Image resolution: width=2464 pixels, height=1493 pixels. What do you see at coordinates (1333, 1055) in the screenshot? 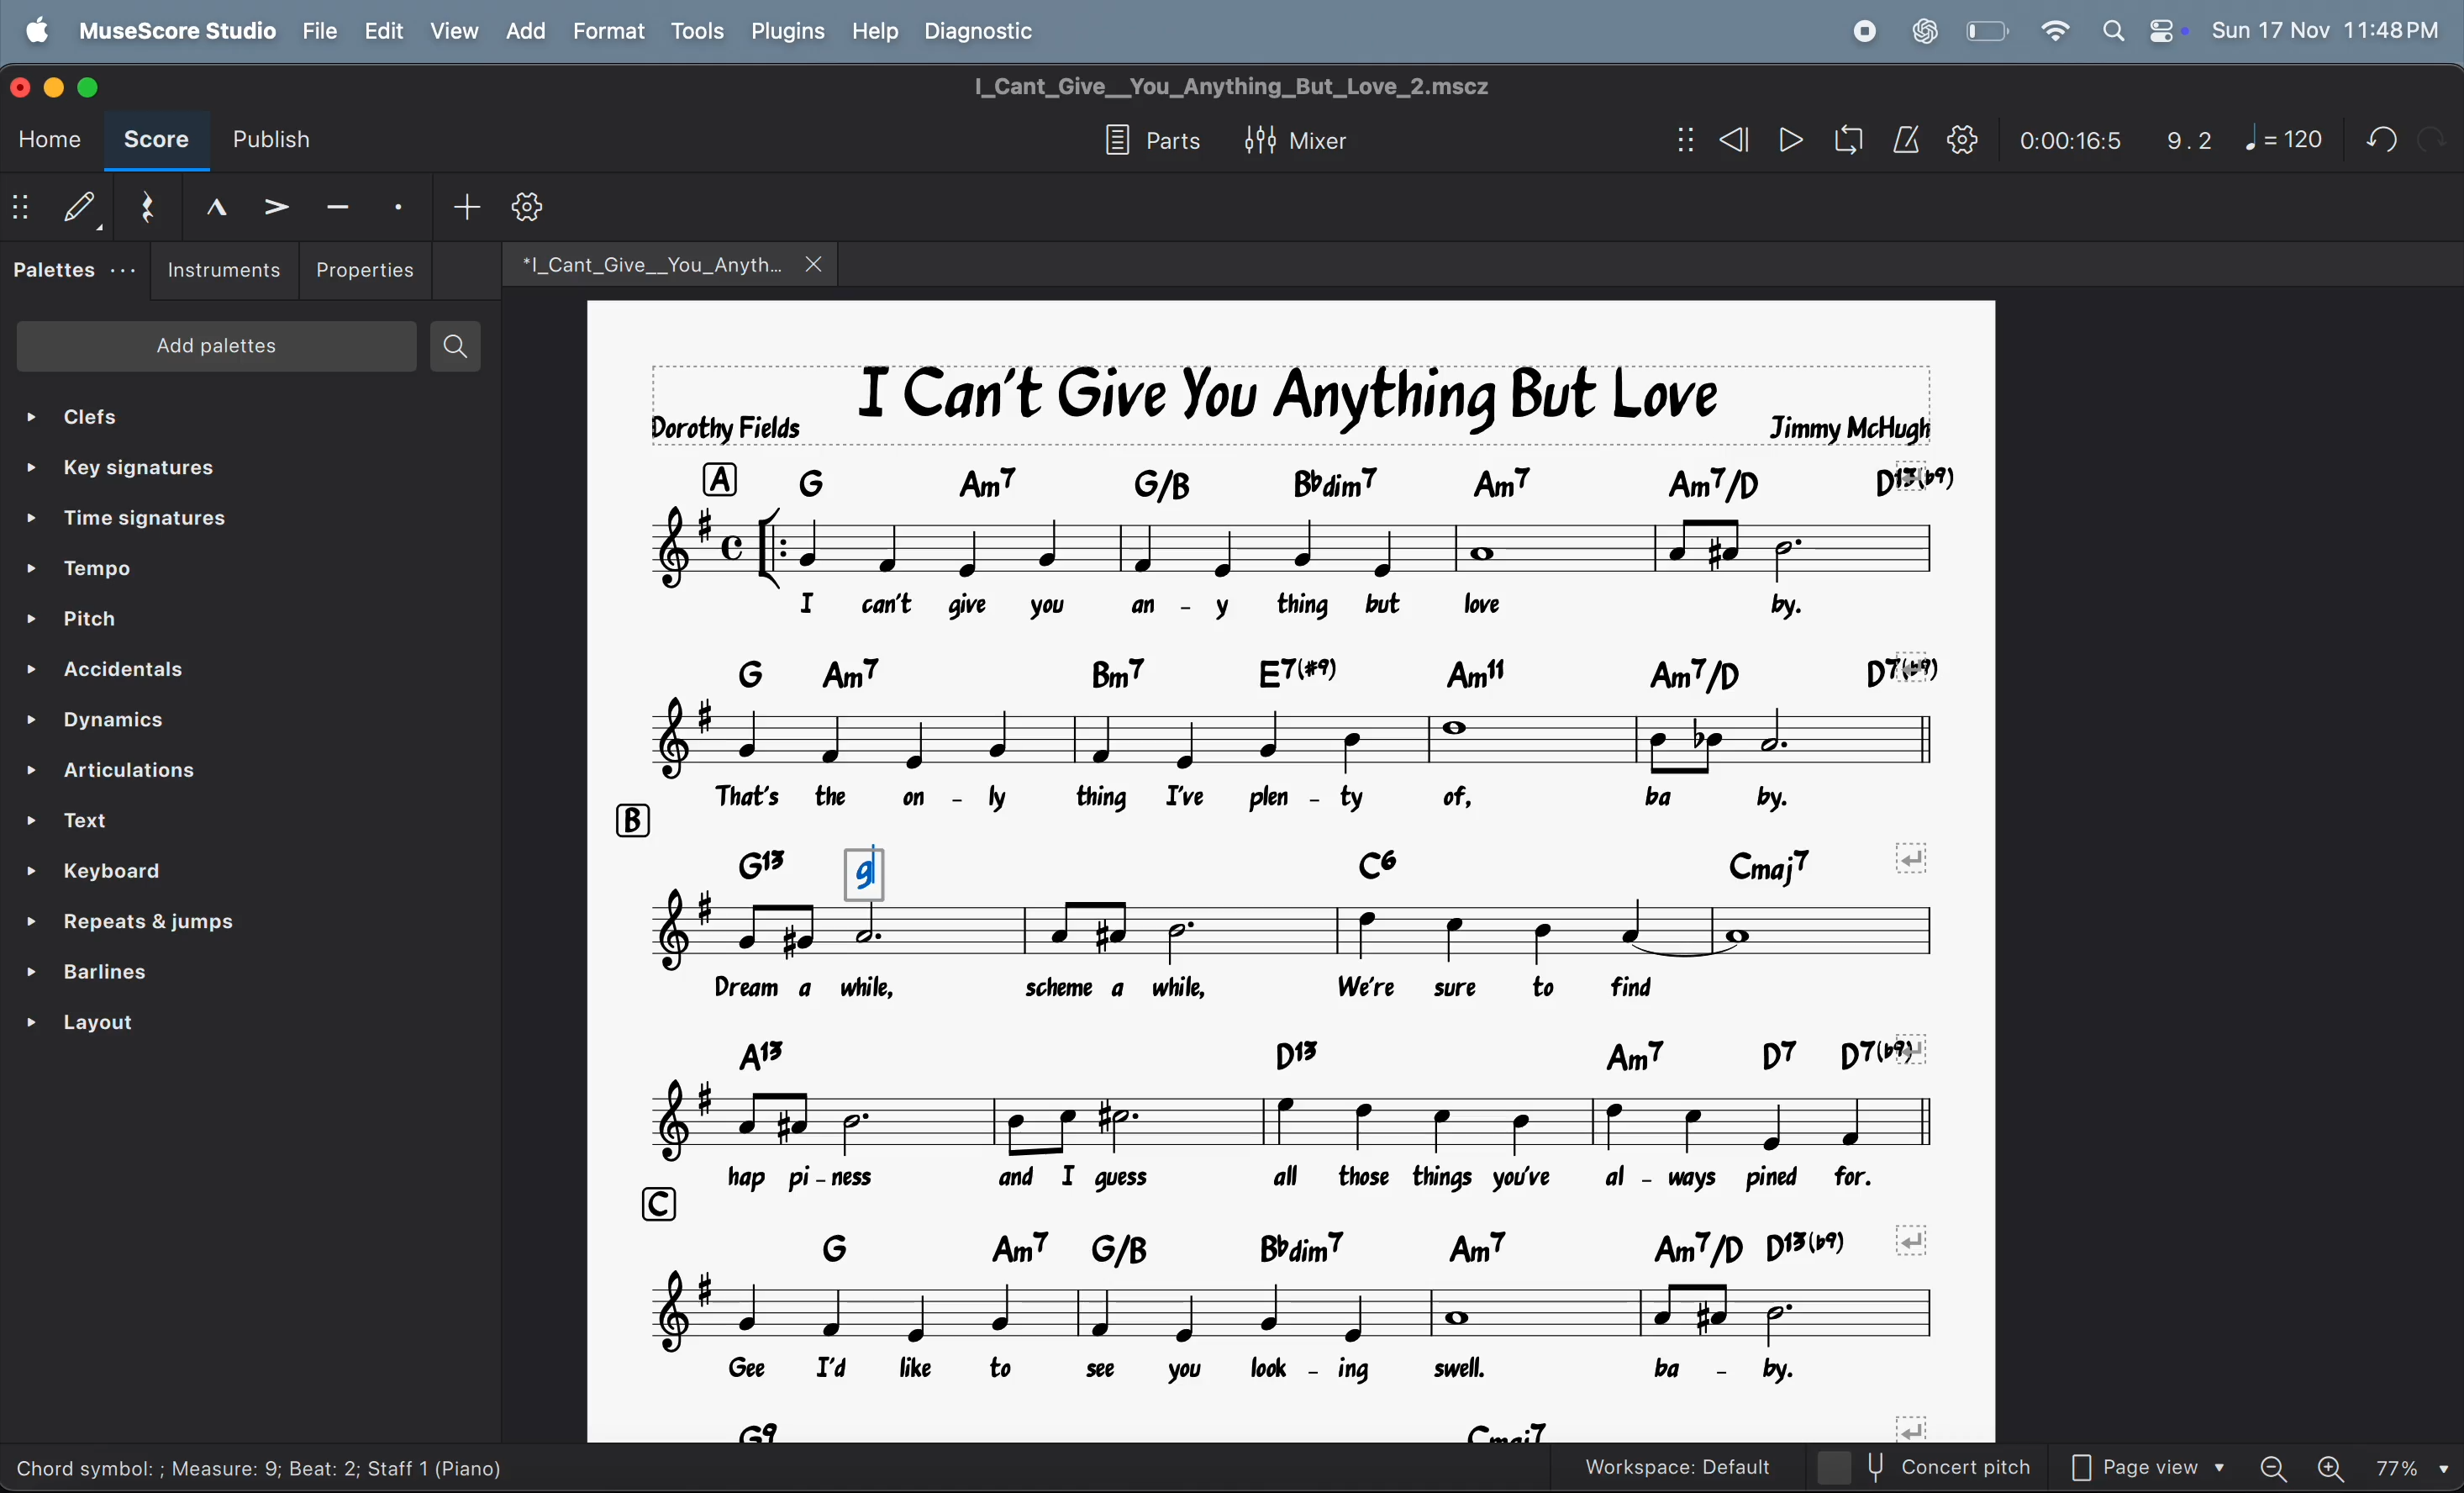
I see `chord symbols` at bounding box center [1333, 1055].